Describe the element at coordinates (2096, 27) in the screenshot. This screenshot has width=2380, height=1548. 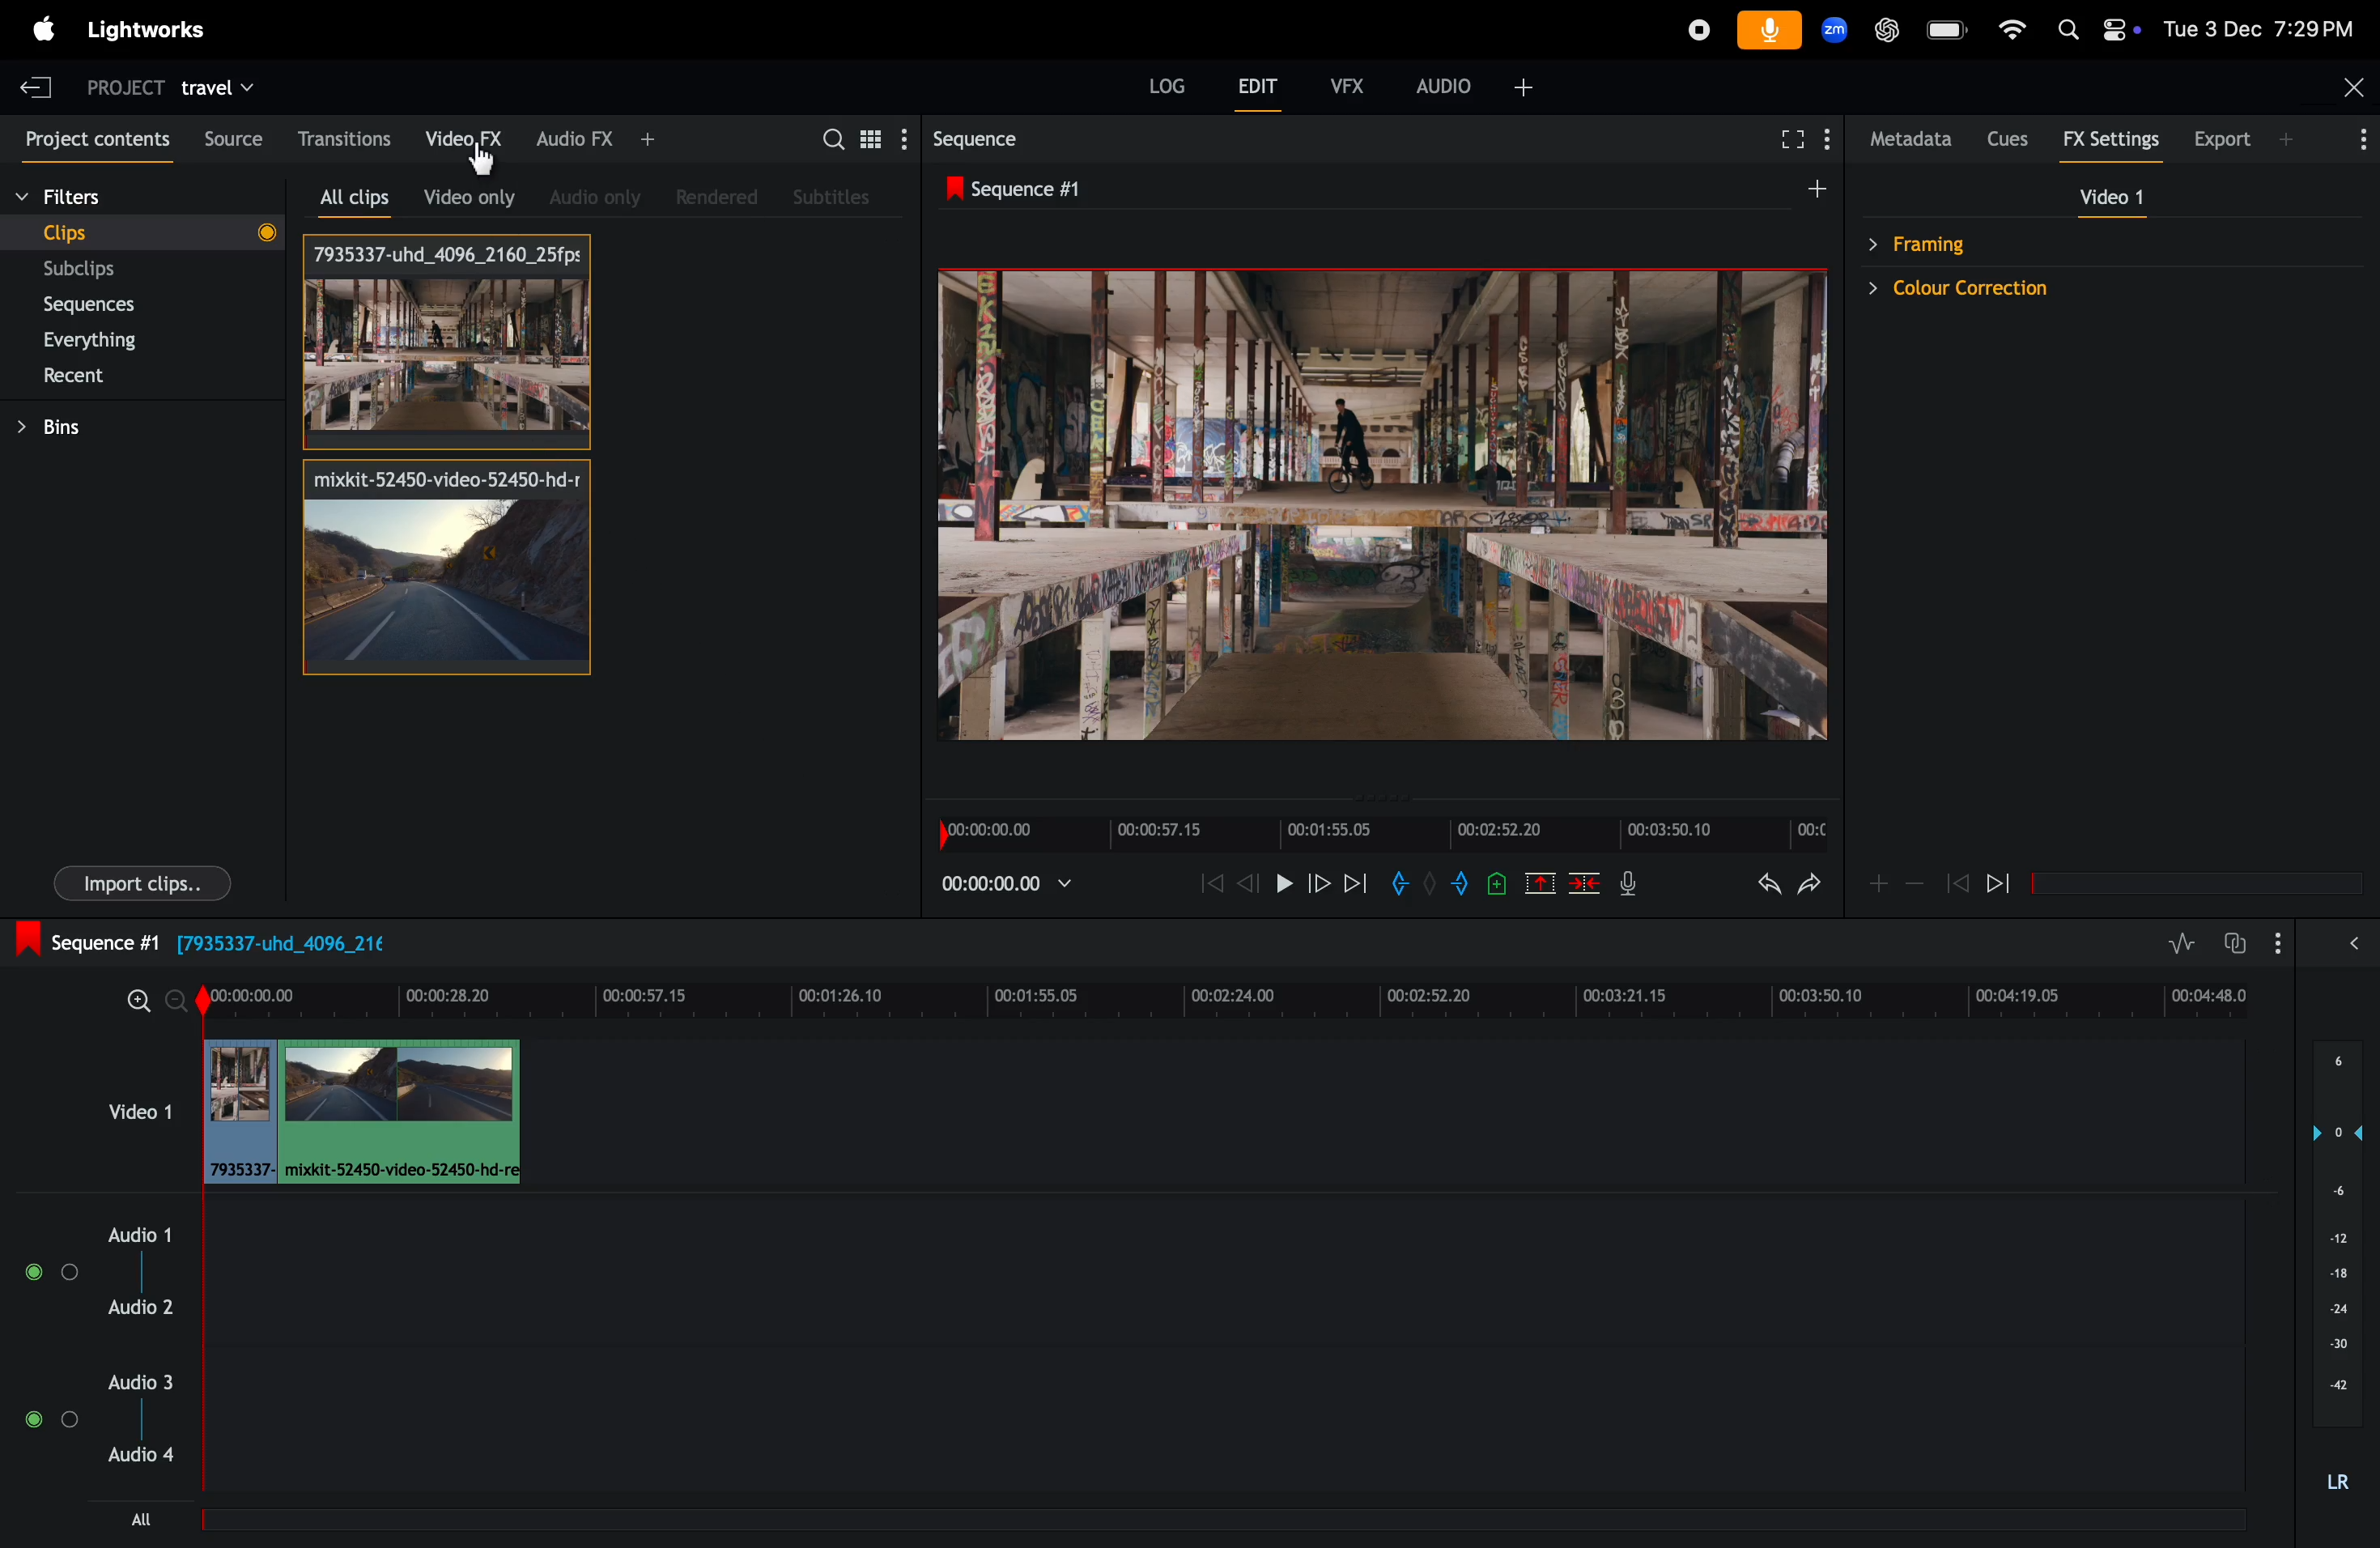
I see `apple widgets` at that location.